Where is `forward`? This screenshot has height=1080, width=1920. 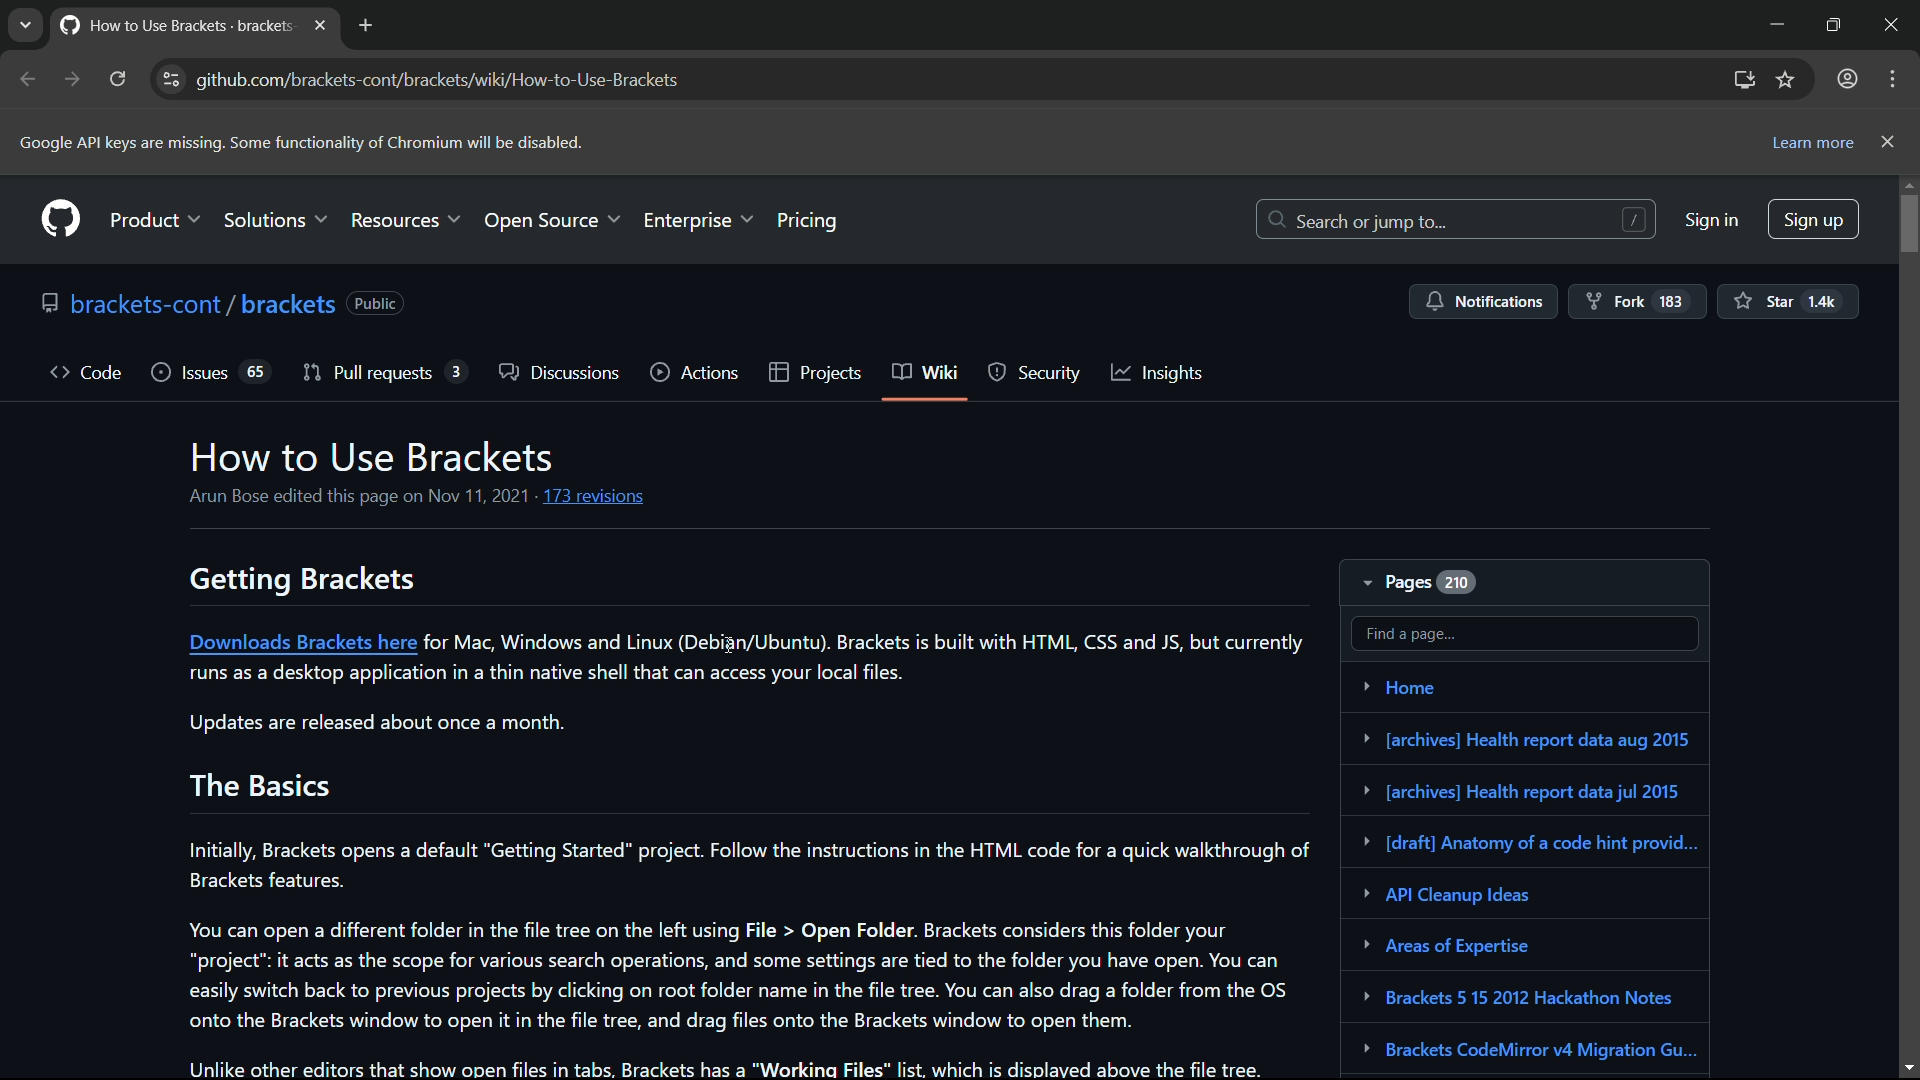
forward is located at coordinates (73, 79).